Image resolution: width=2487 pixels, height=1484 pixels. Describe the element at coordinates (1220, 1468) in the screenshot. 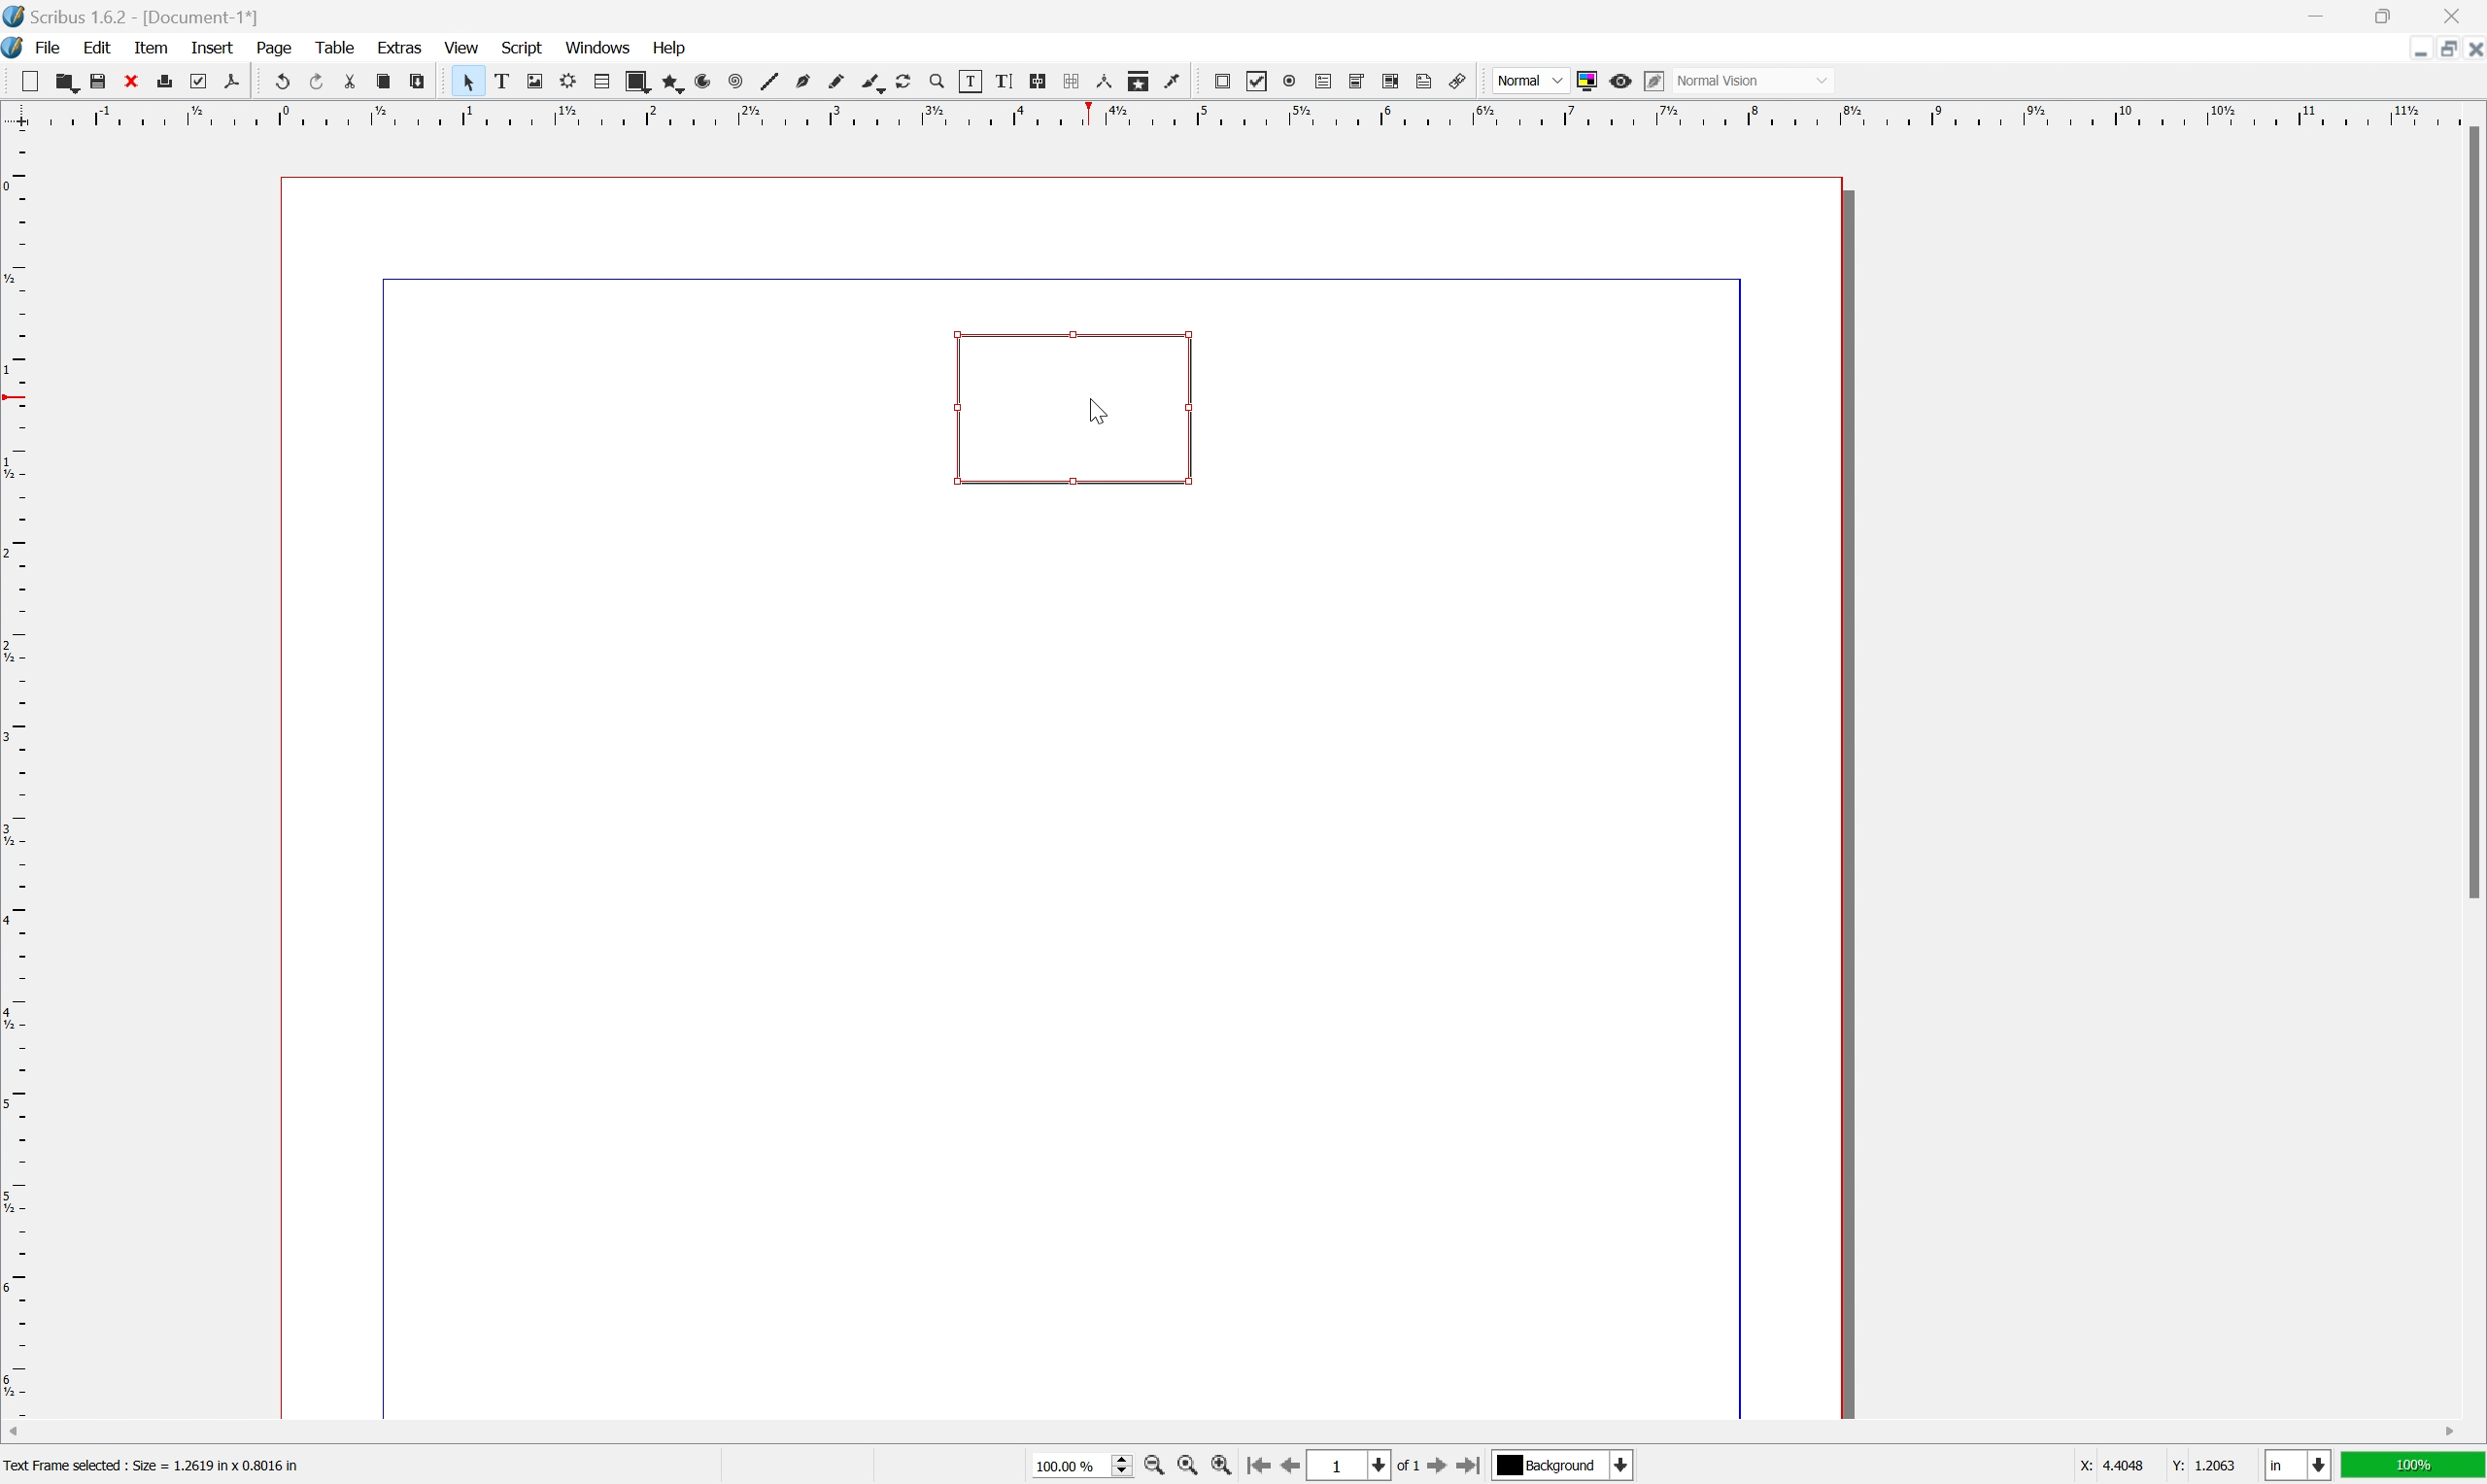

I see `zoom in` at that location.